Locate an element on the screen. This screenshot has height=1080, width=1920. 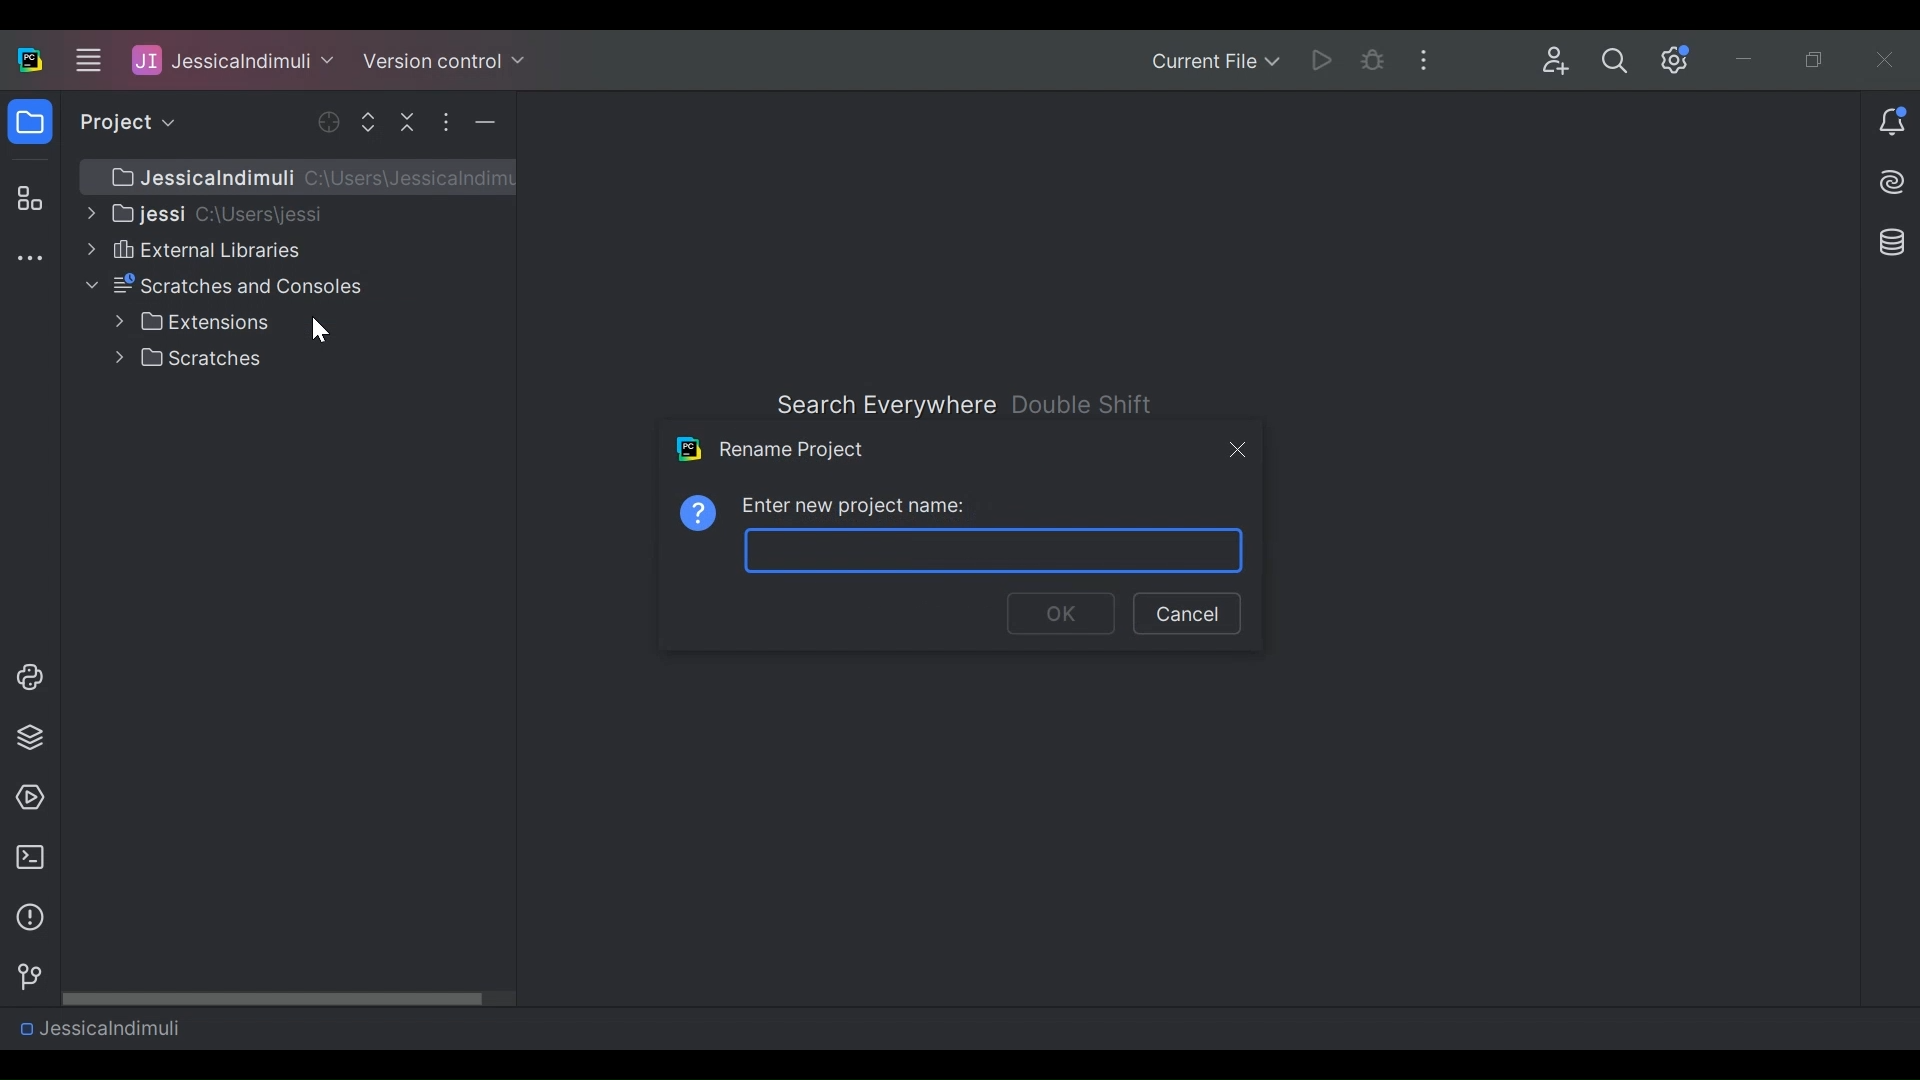
Cursor is located at coordinates (318, 329).